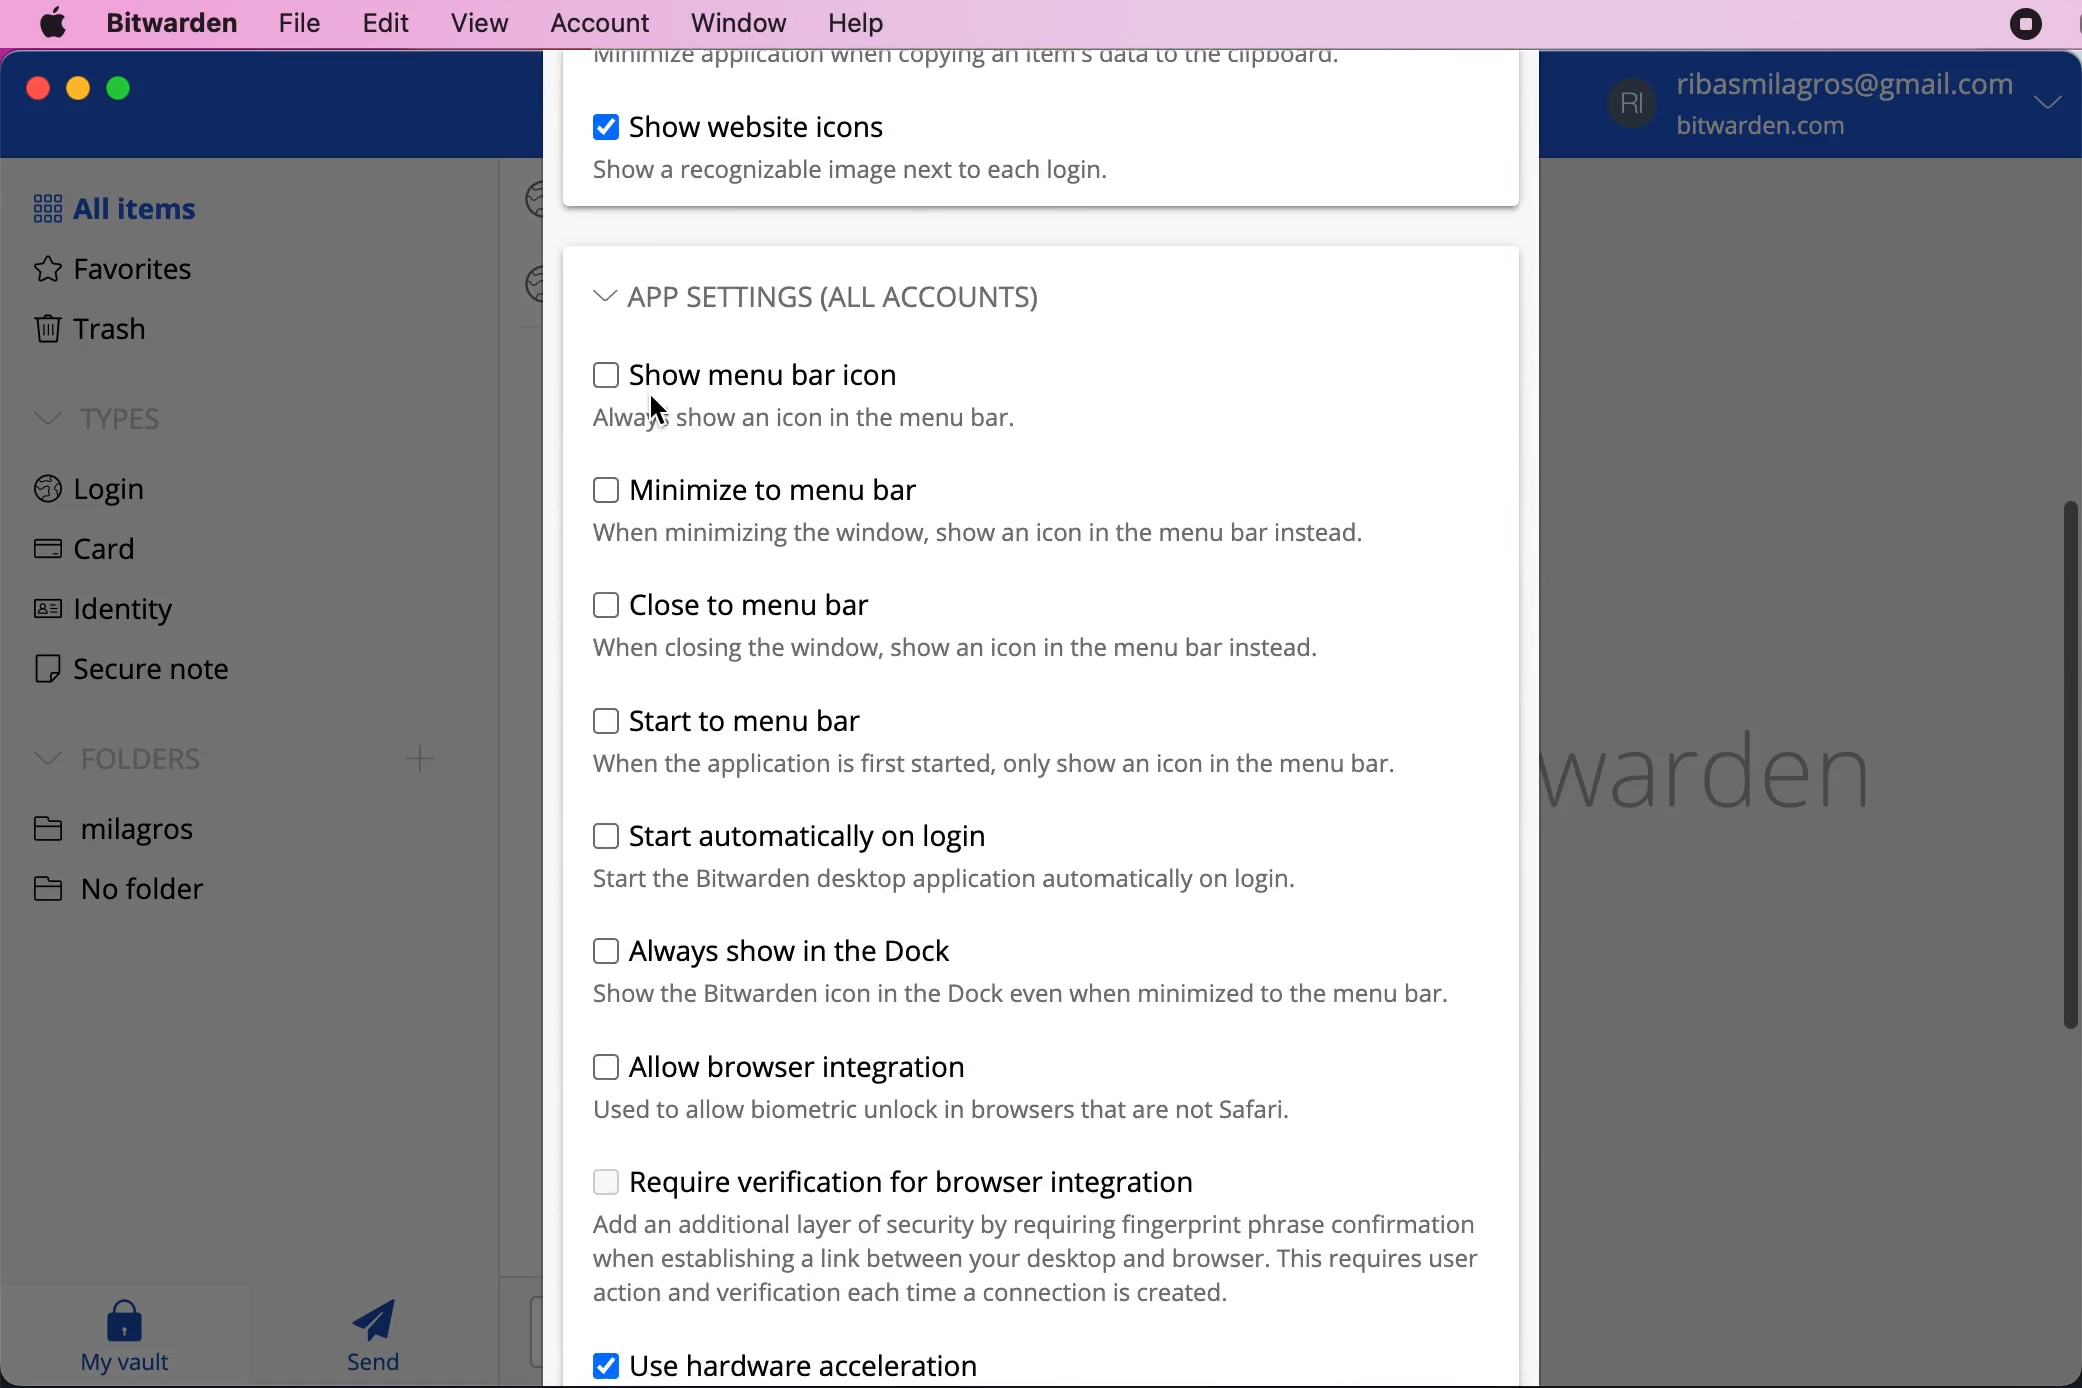  Describe the element at coordinates (855, 25) in the screenshot. I see `help` at that location.